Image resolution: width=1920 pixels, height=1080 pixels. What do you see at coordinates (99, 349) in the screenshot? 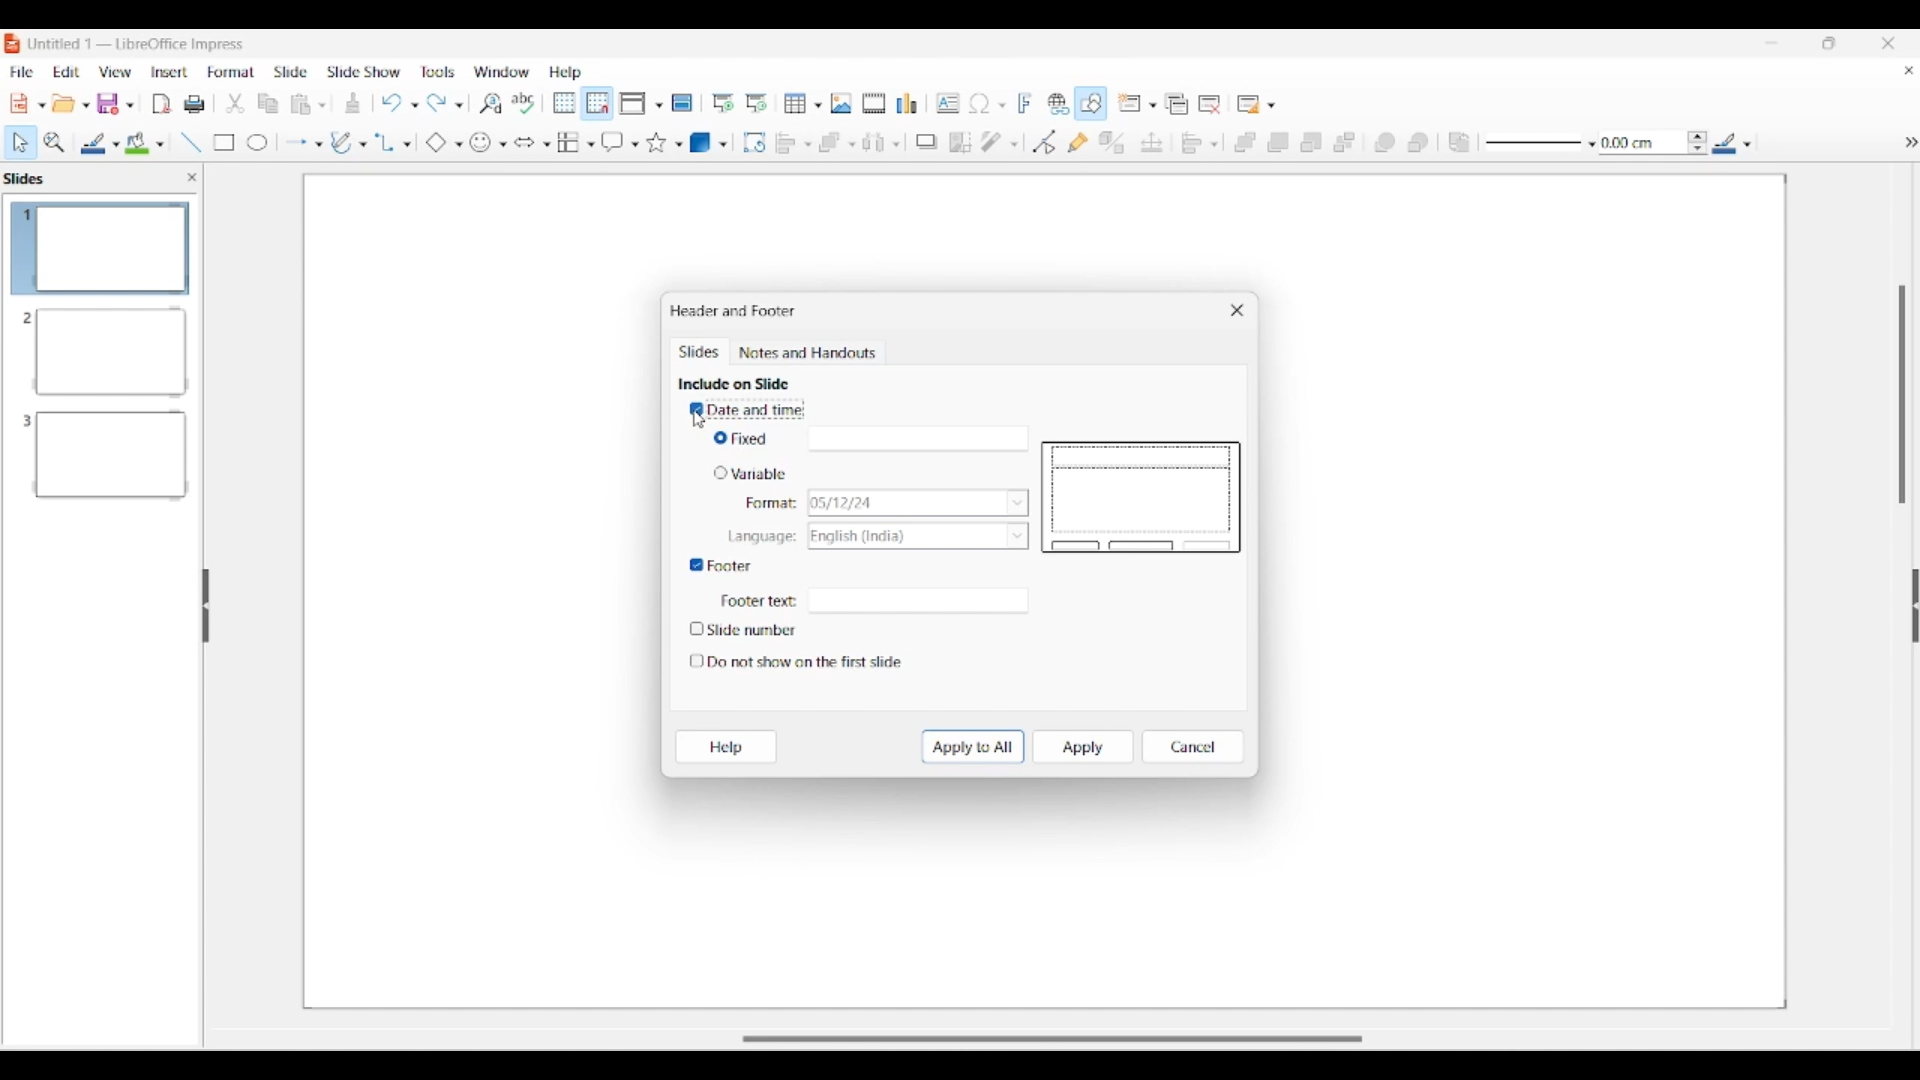
I see `Slide 2` at bounding box center [99, 349].